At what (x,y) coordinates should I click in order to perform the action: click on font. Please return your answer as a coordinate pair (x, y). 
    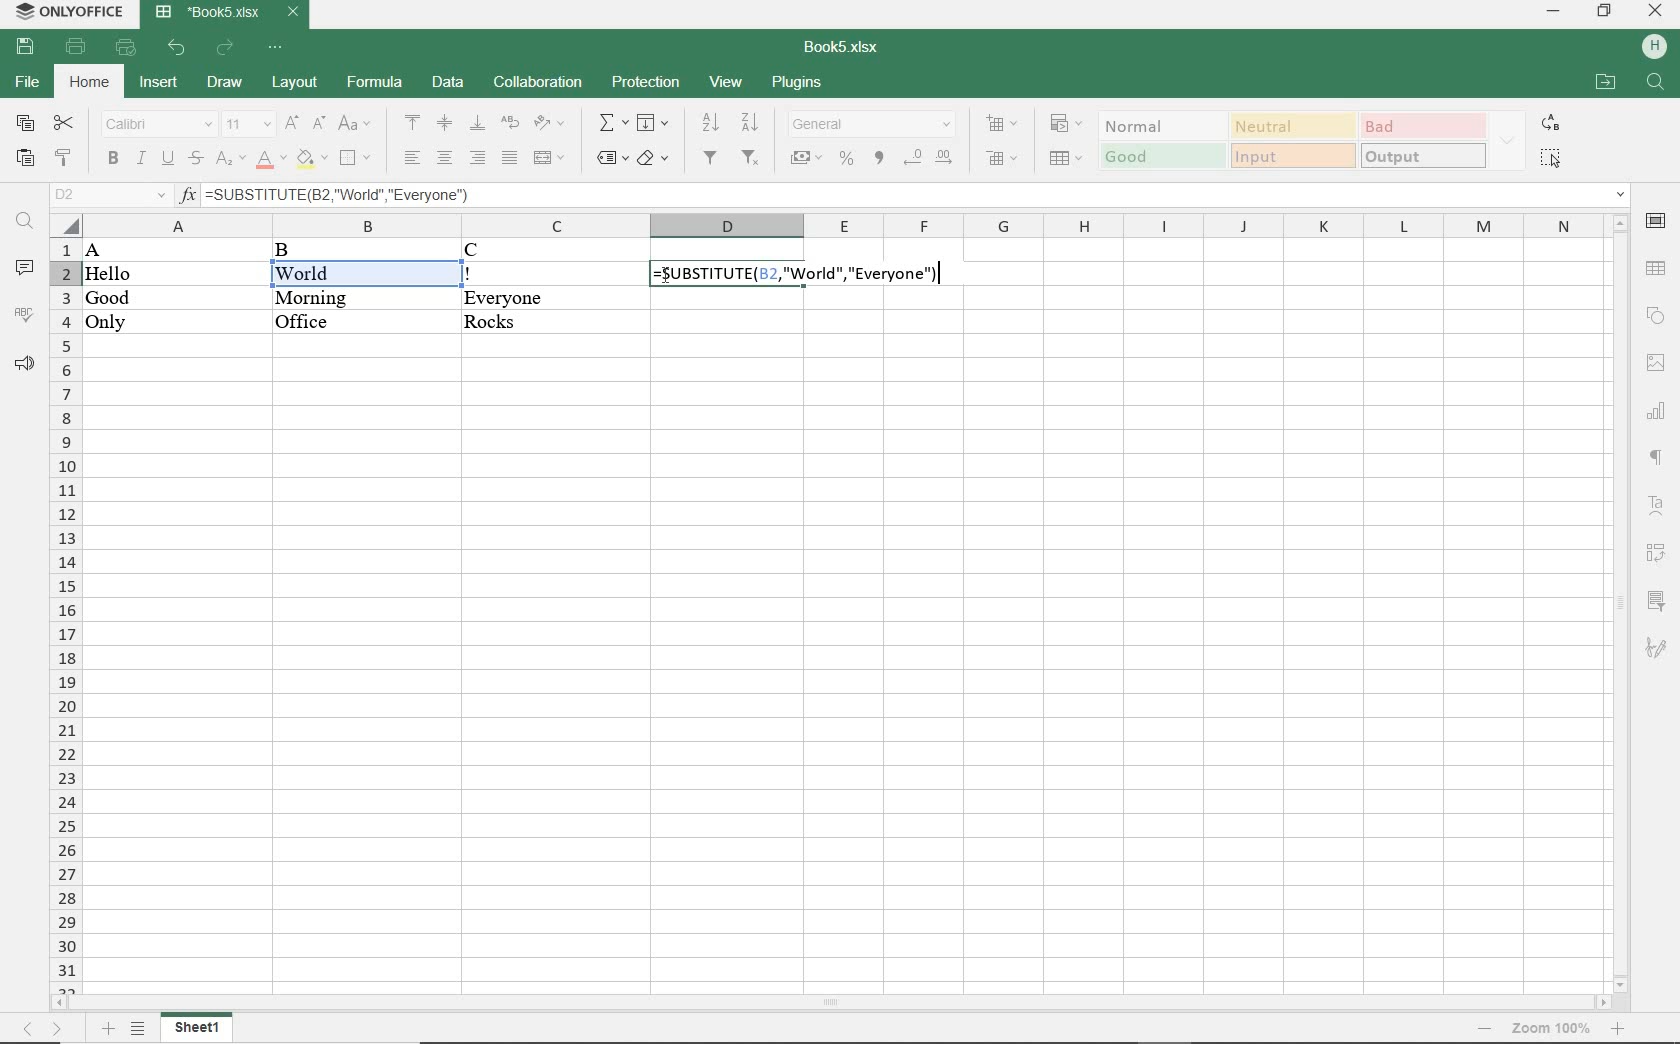
    Looking at the image, I should click on (156, 125).